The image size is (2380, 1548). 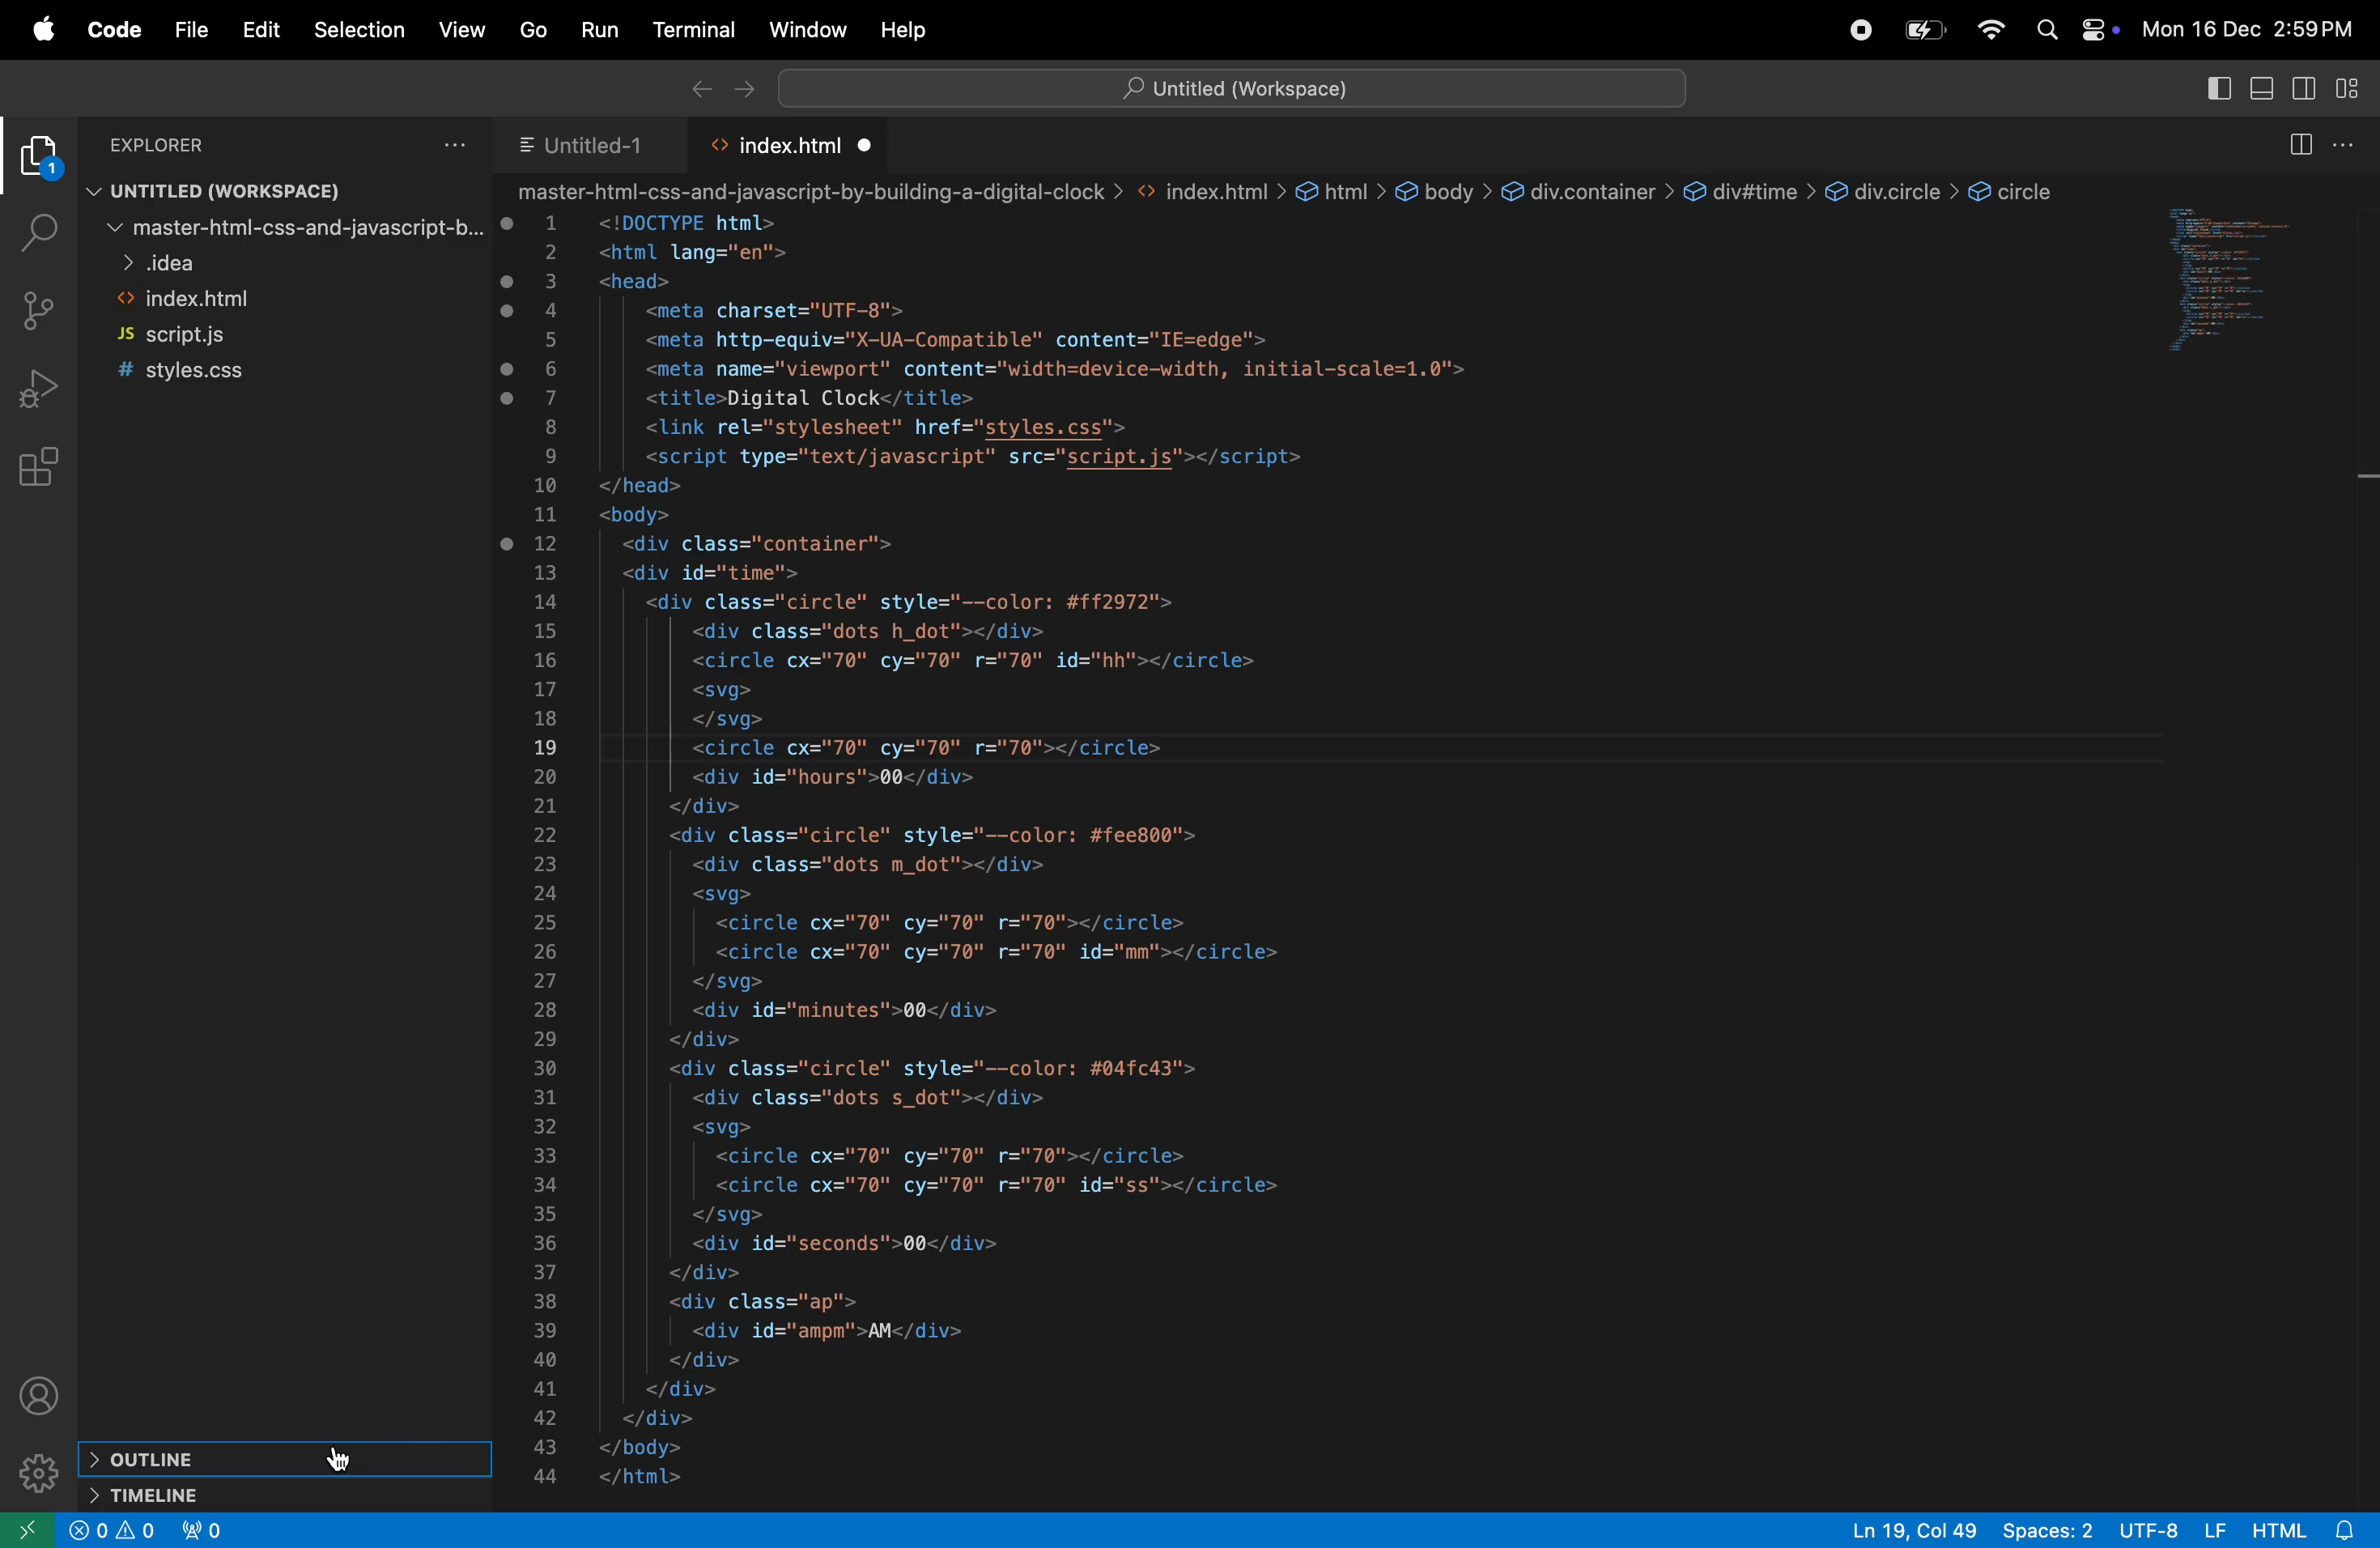 I want to click on html alert, so click(x=2303, y=1530).